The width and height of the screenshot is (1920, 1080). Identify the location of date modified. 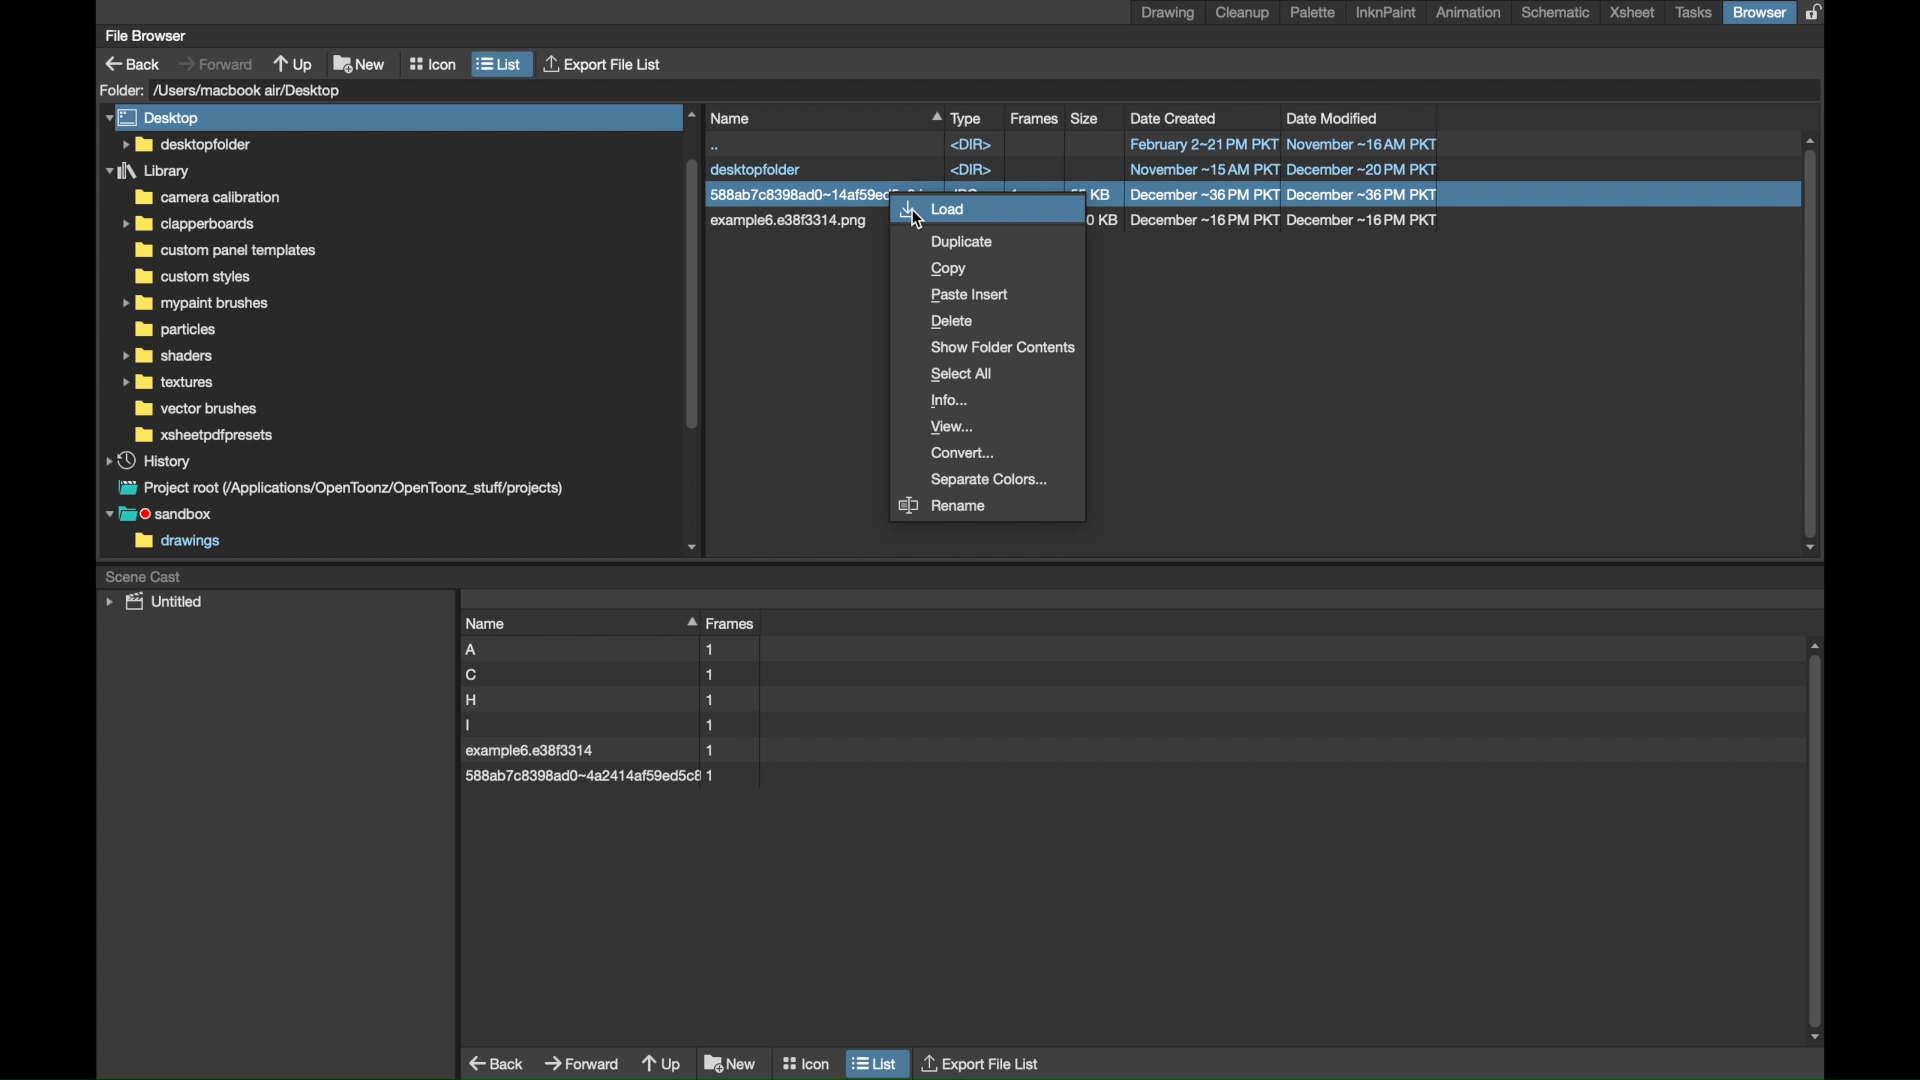
(1333, 117).